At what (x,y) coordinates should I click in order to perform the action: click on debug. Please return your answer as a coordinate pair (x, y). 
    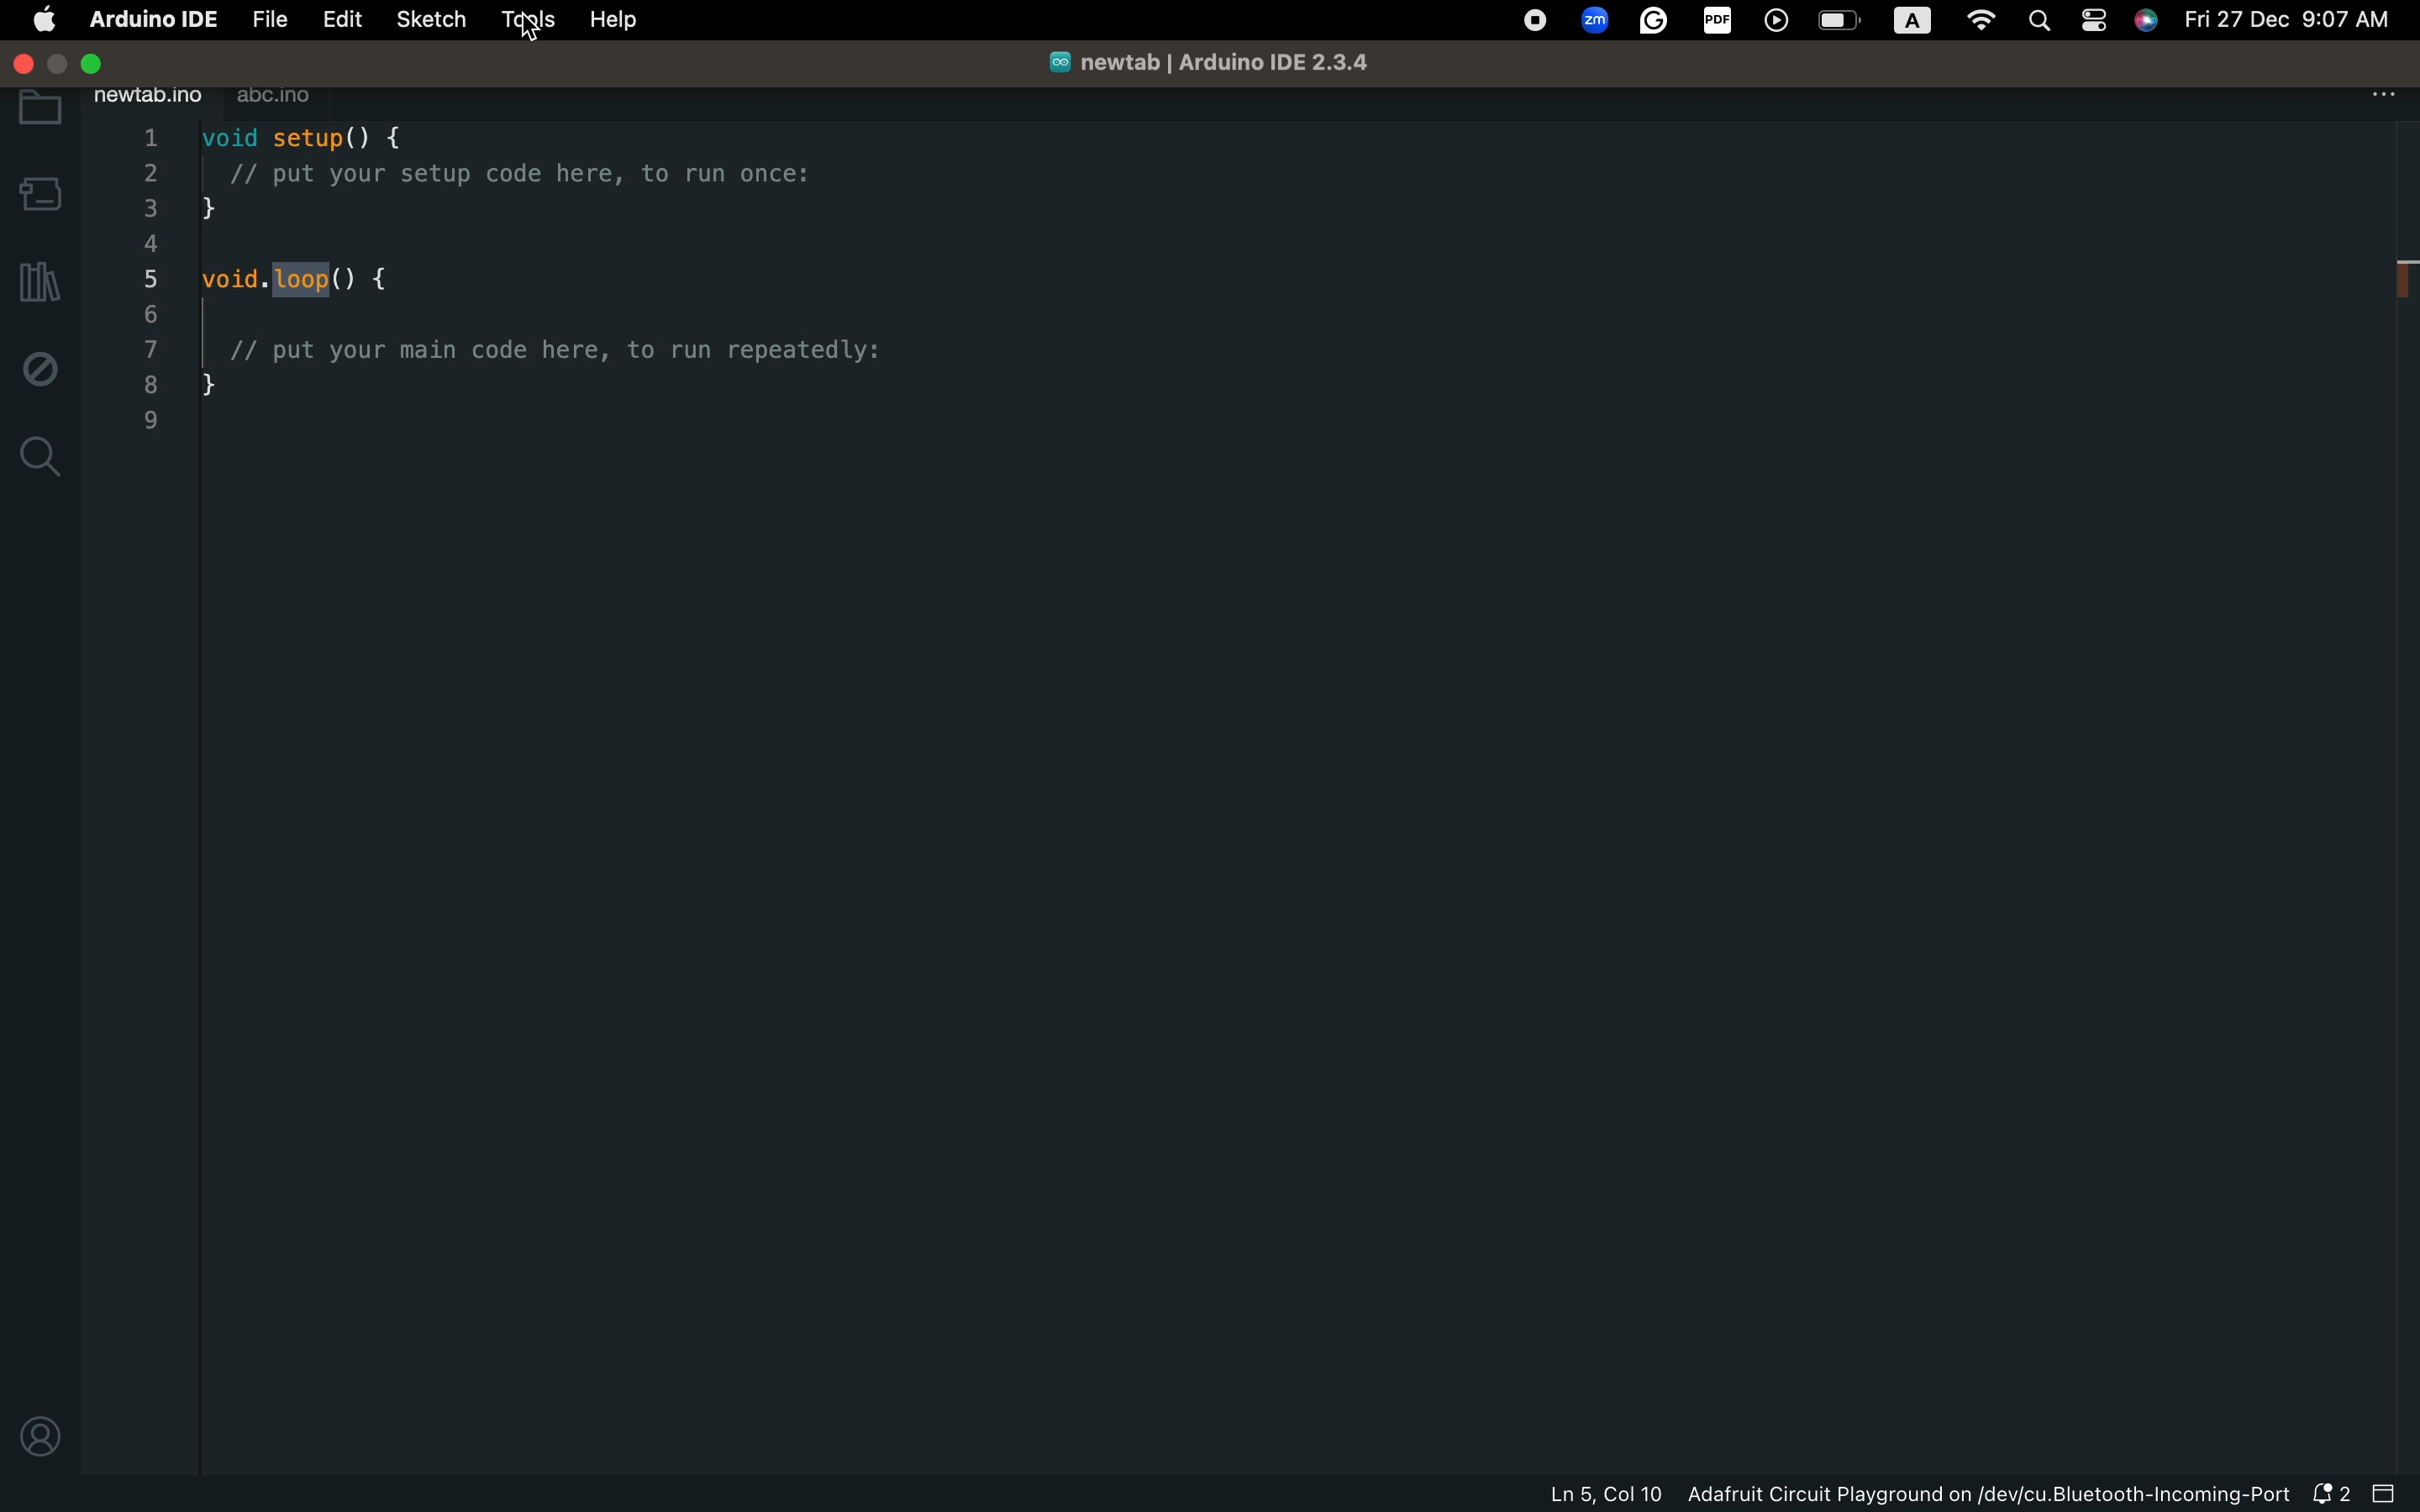
    Looking at the image, I should click on (41, 369).